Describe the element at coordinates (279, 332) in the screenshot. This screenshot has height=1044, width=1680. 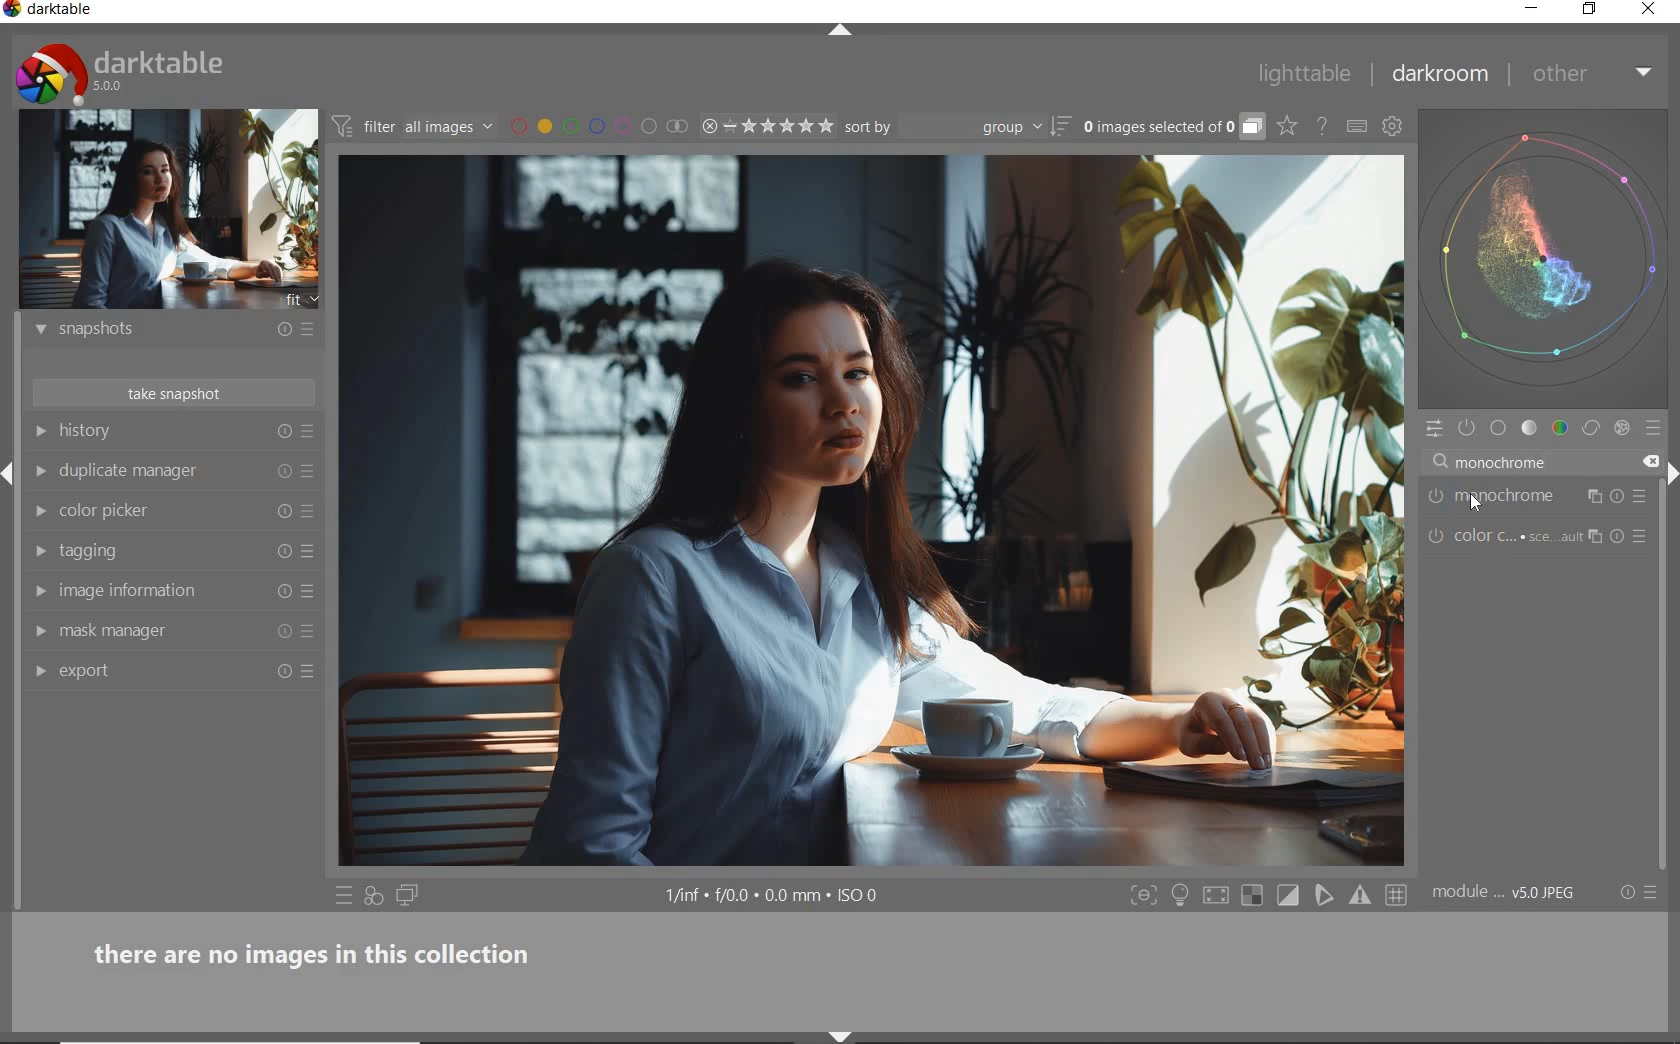
I see `reset` at that location.